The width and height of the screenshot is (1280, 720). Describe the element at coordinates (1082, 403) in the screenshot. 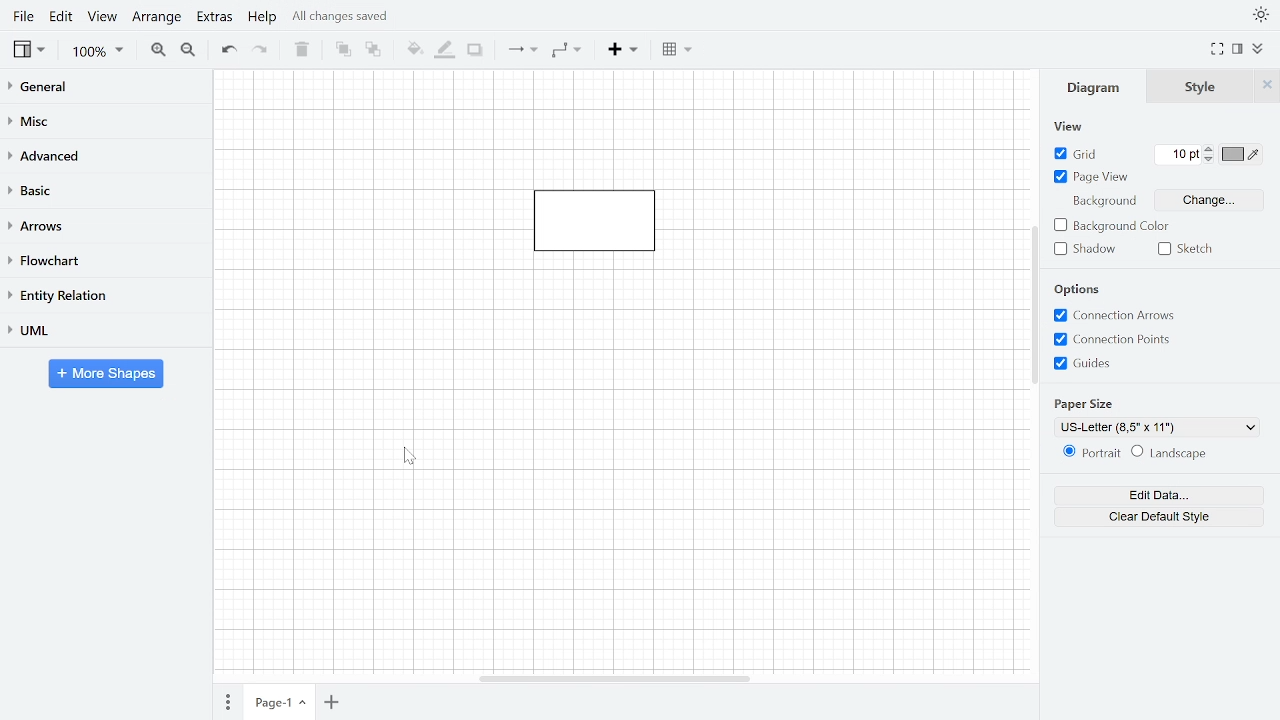

I see `paper size` at that location.